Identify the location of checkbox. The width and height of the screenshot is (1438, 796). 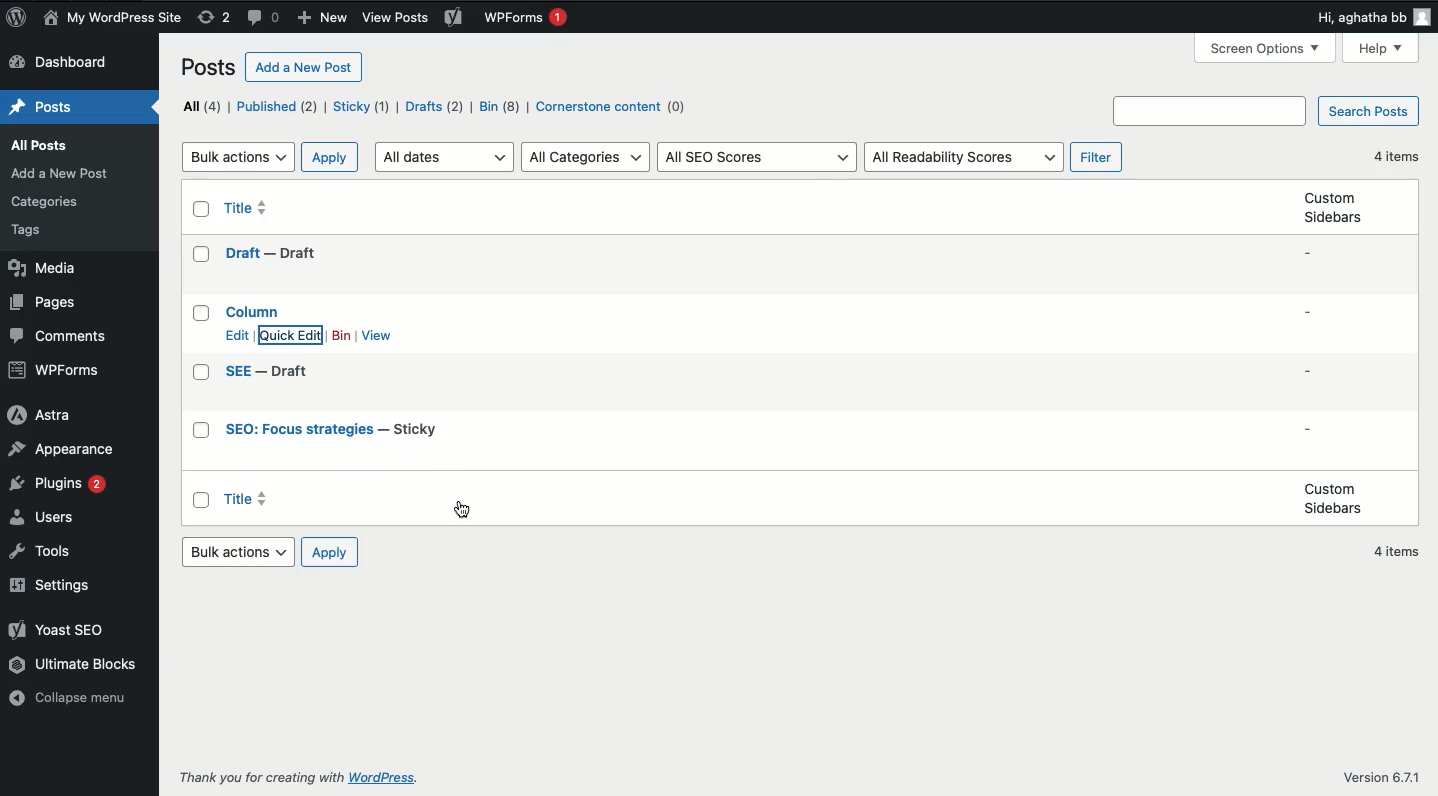
(201, 209).